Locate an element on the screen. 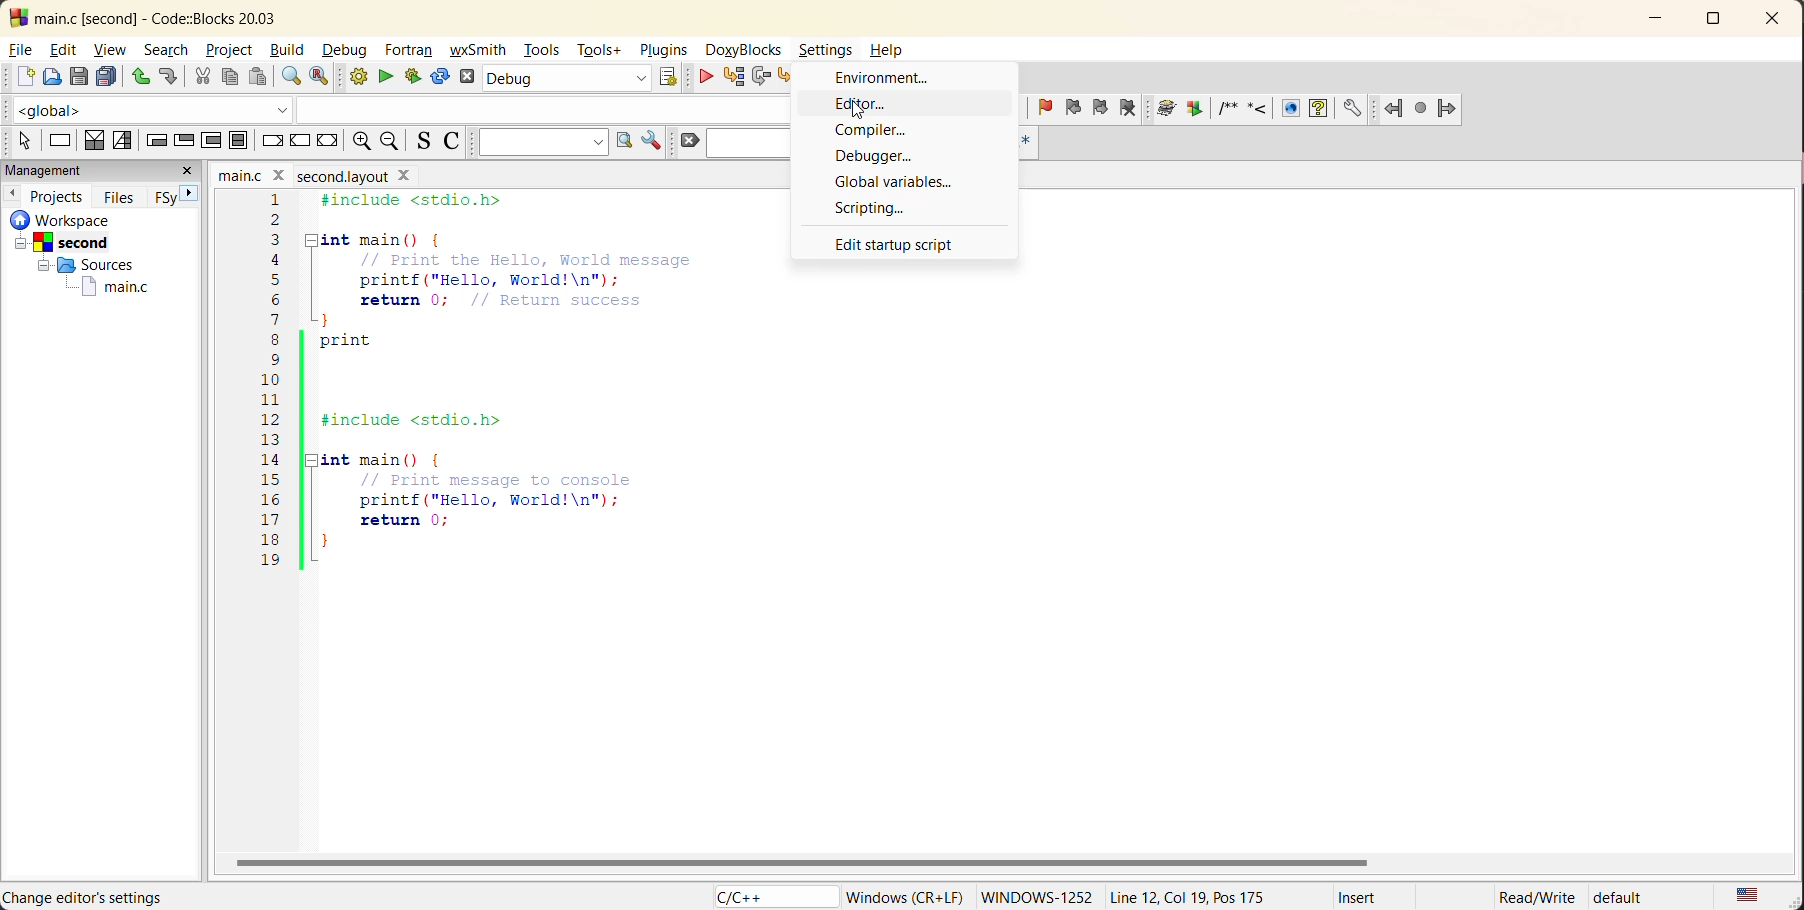 The image size is (1804, 910). Insert is located at coordinates (1360, 897).